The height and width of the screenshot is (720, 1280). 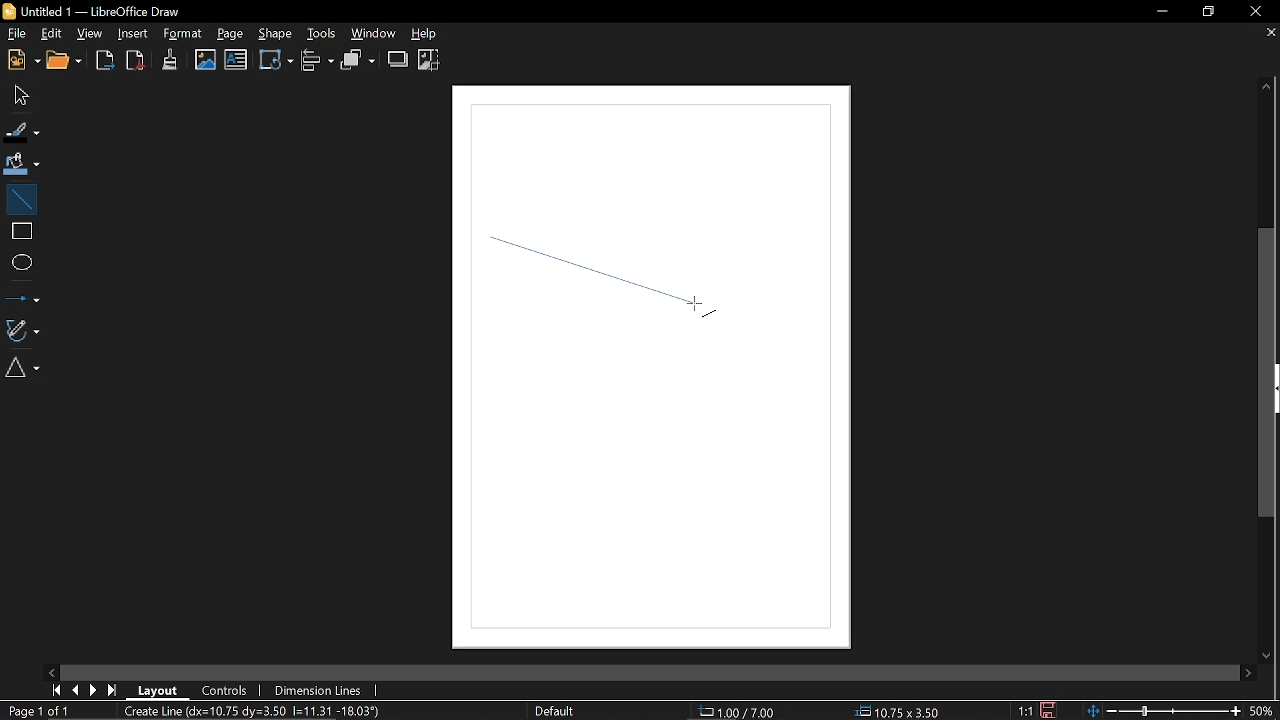 What do you see at coordinates (1250, 673) in the screenshot?
I see `Move right` at bounding box center [1250, 673].